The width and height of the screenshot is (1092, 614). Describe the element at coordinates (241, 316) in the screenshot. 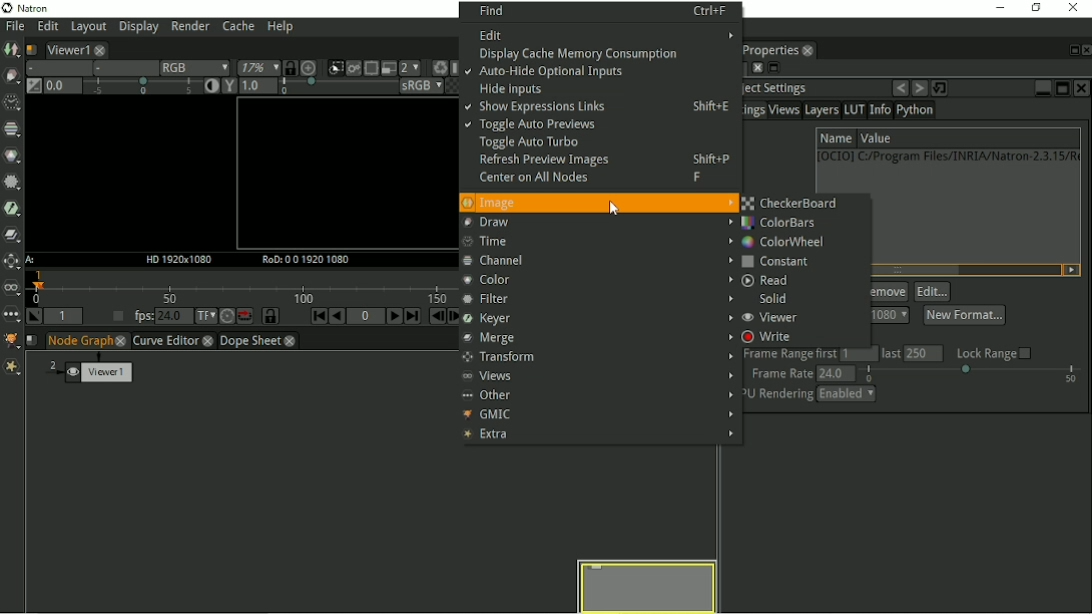

I see `Behaviour` at that location.